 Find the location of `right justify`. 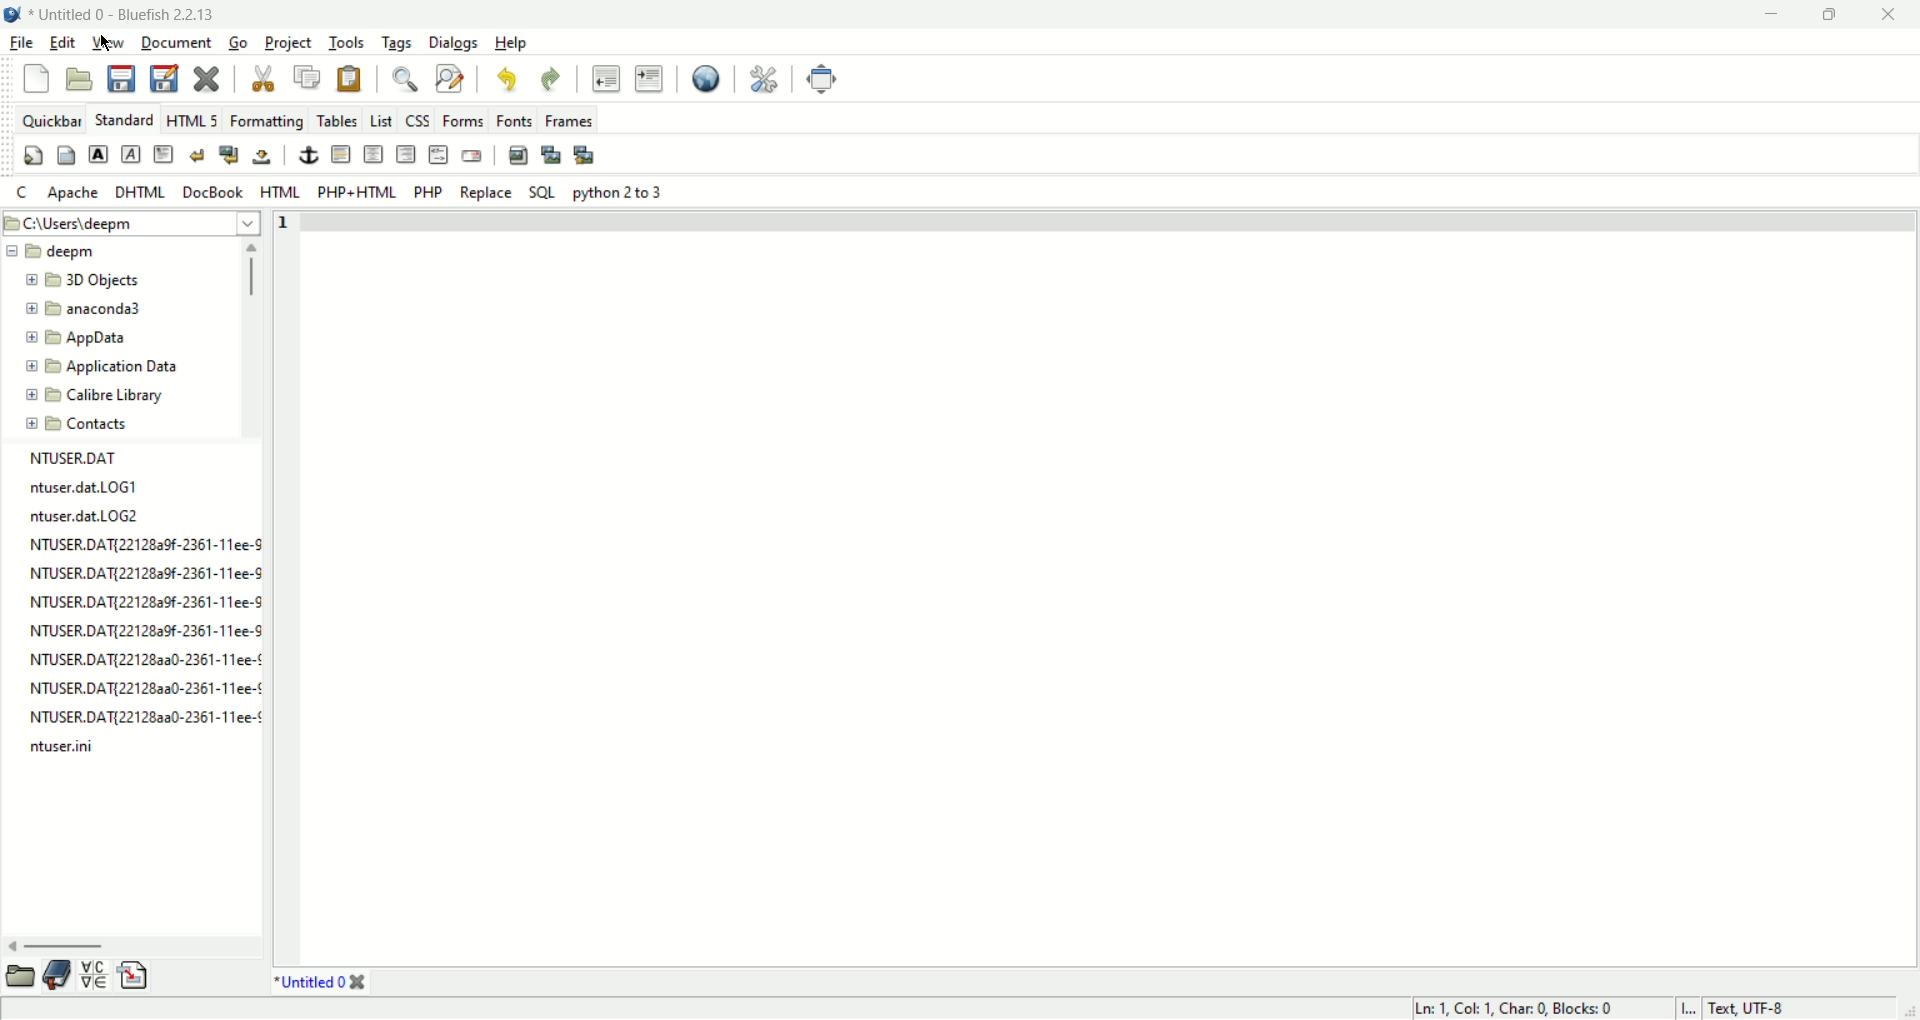

right justify is located at coordinates (408, 152).